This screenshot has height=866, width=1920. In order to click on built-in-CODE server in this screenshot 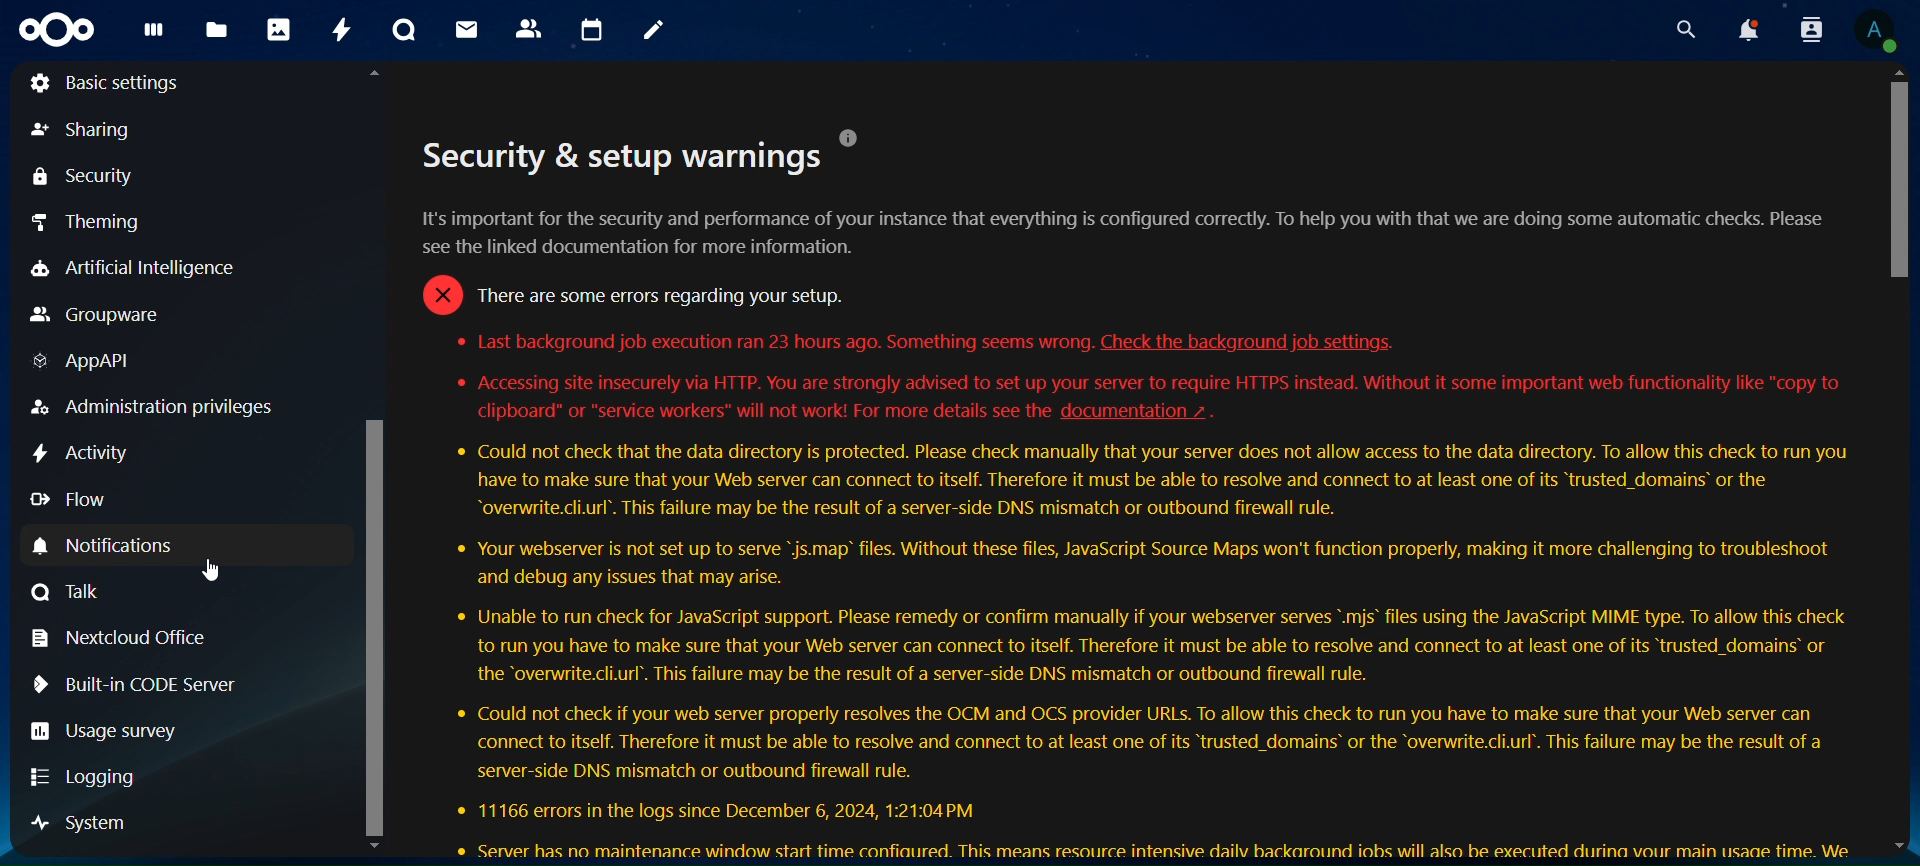, I will do `click(138, 684)`.